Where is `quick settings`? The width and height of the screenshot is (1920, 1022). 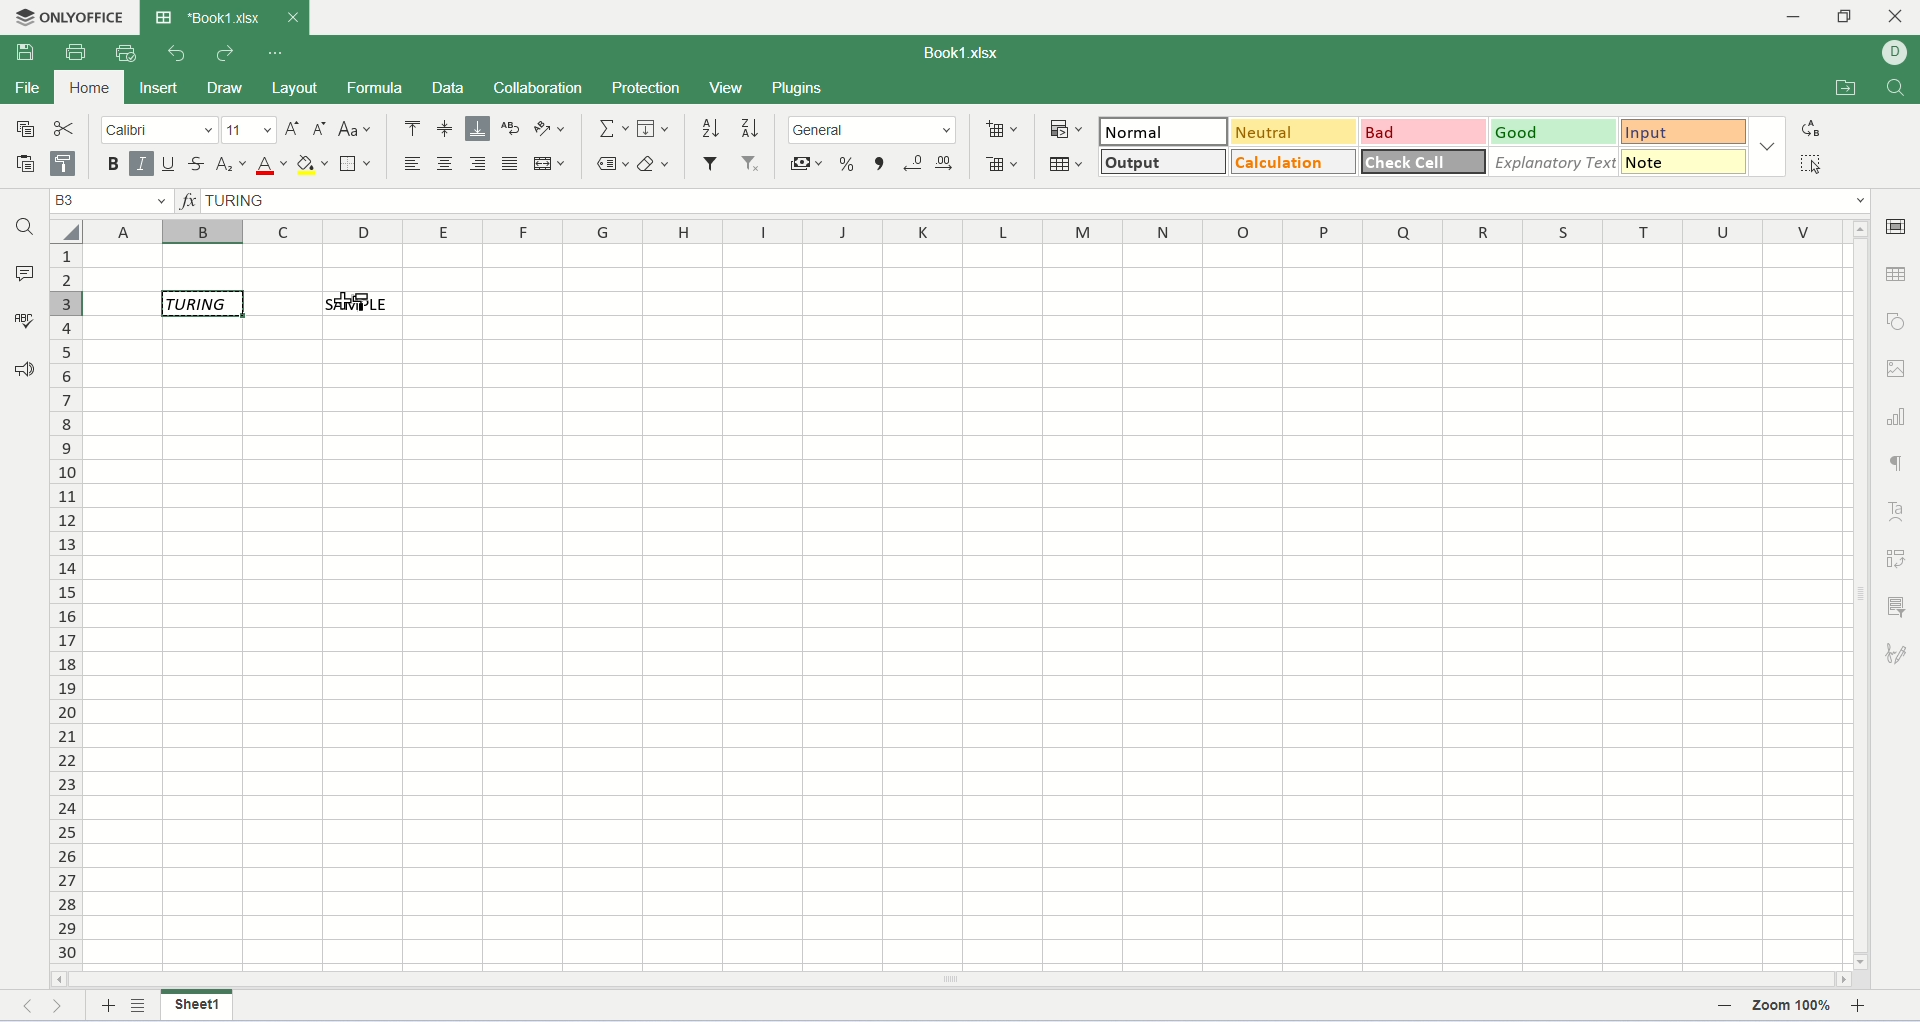
quick settings is located at coordinates (276, 54).